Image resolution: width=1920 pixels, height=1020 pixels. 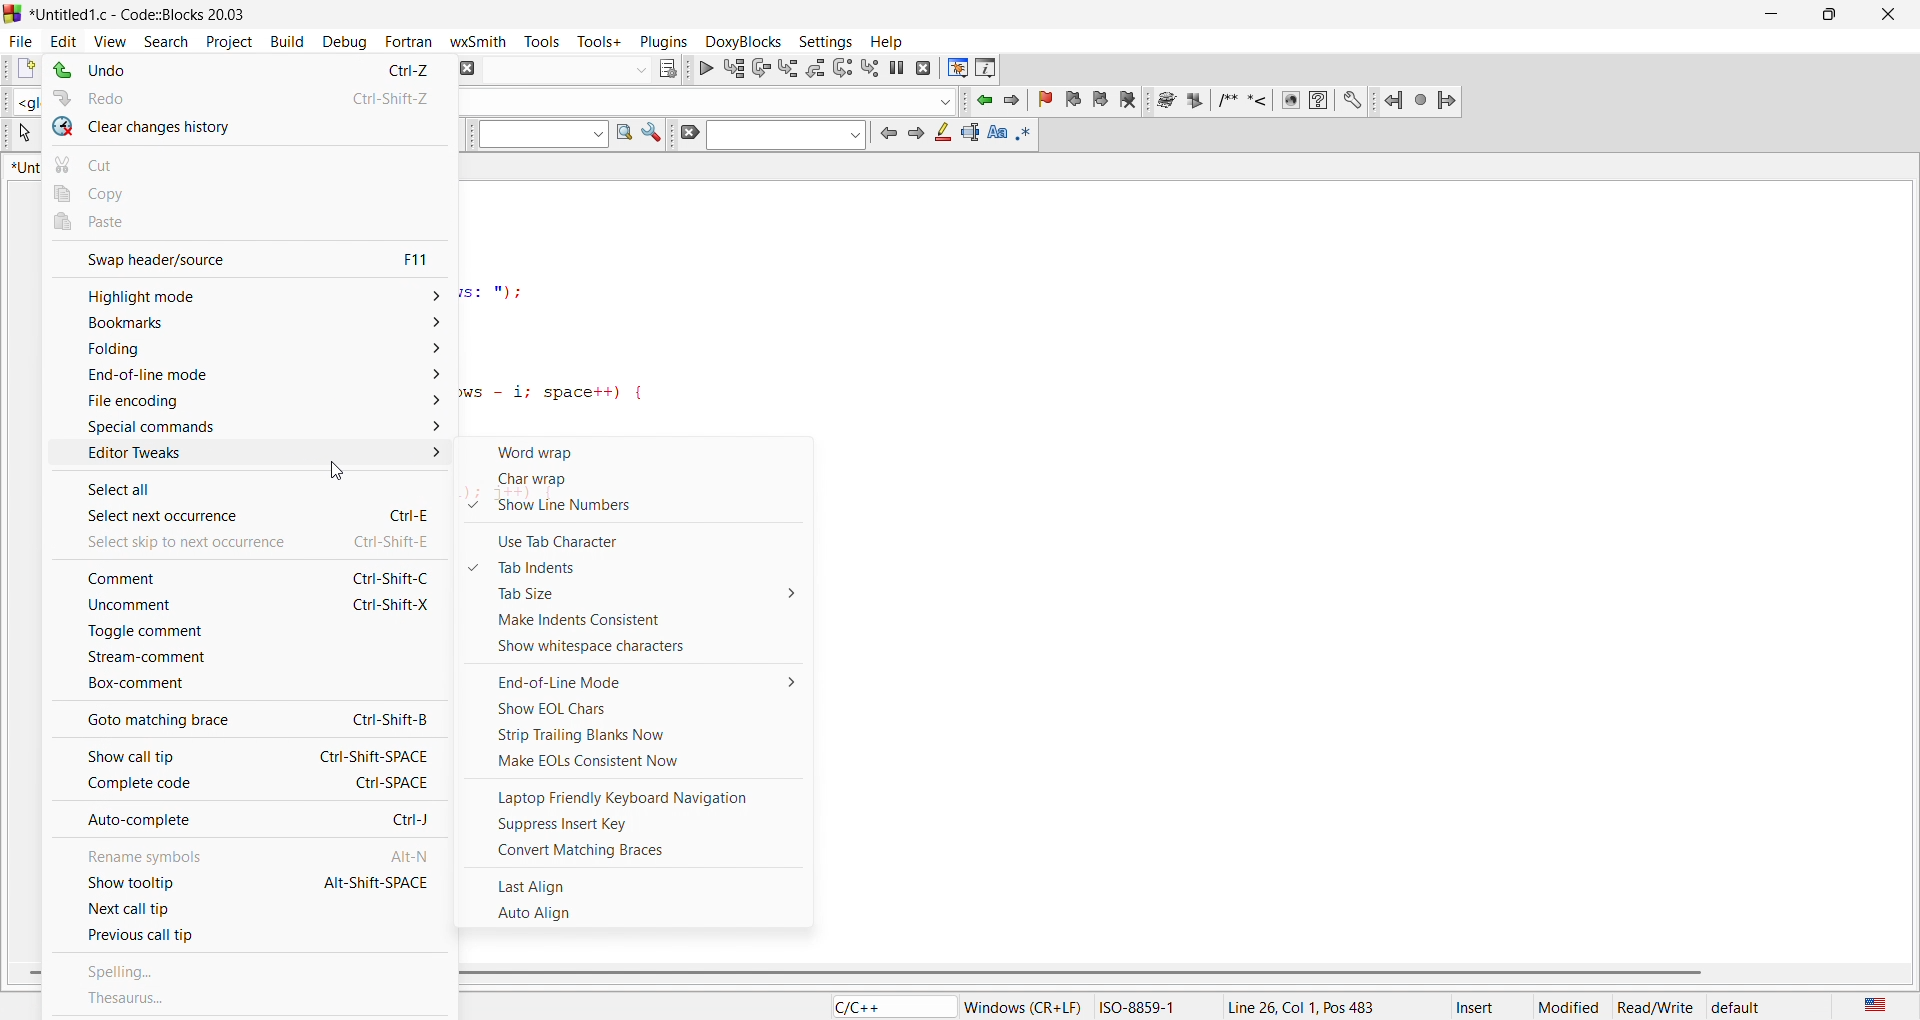 What do you see at coordinates (212, 259) in the screenshot?
I see `swap` at bounding box center [212, 259].